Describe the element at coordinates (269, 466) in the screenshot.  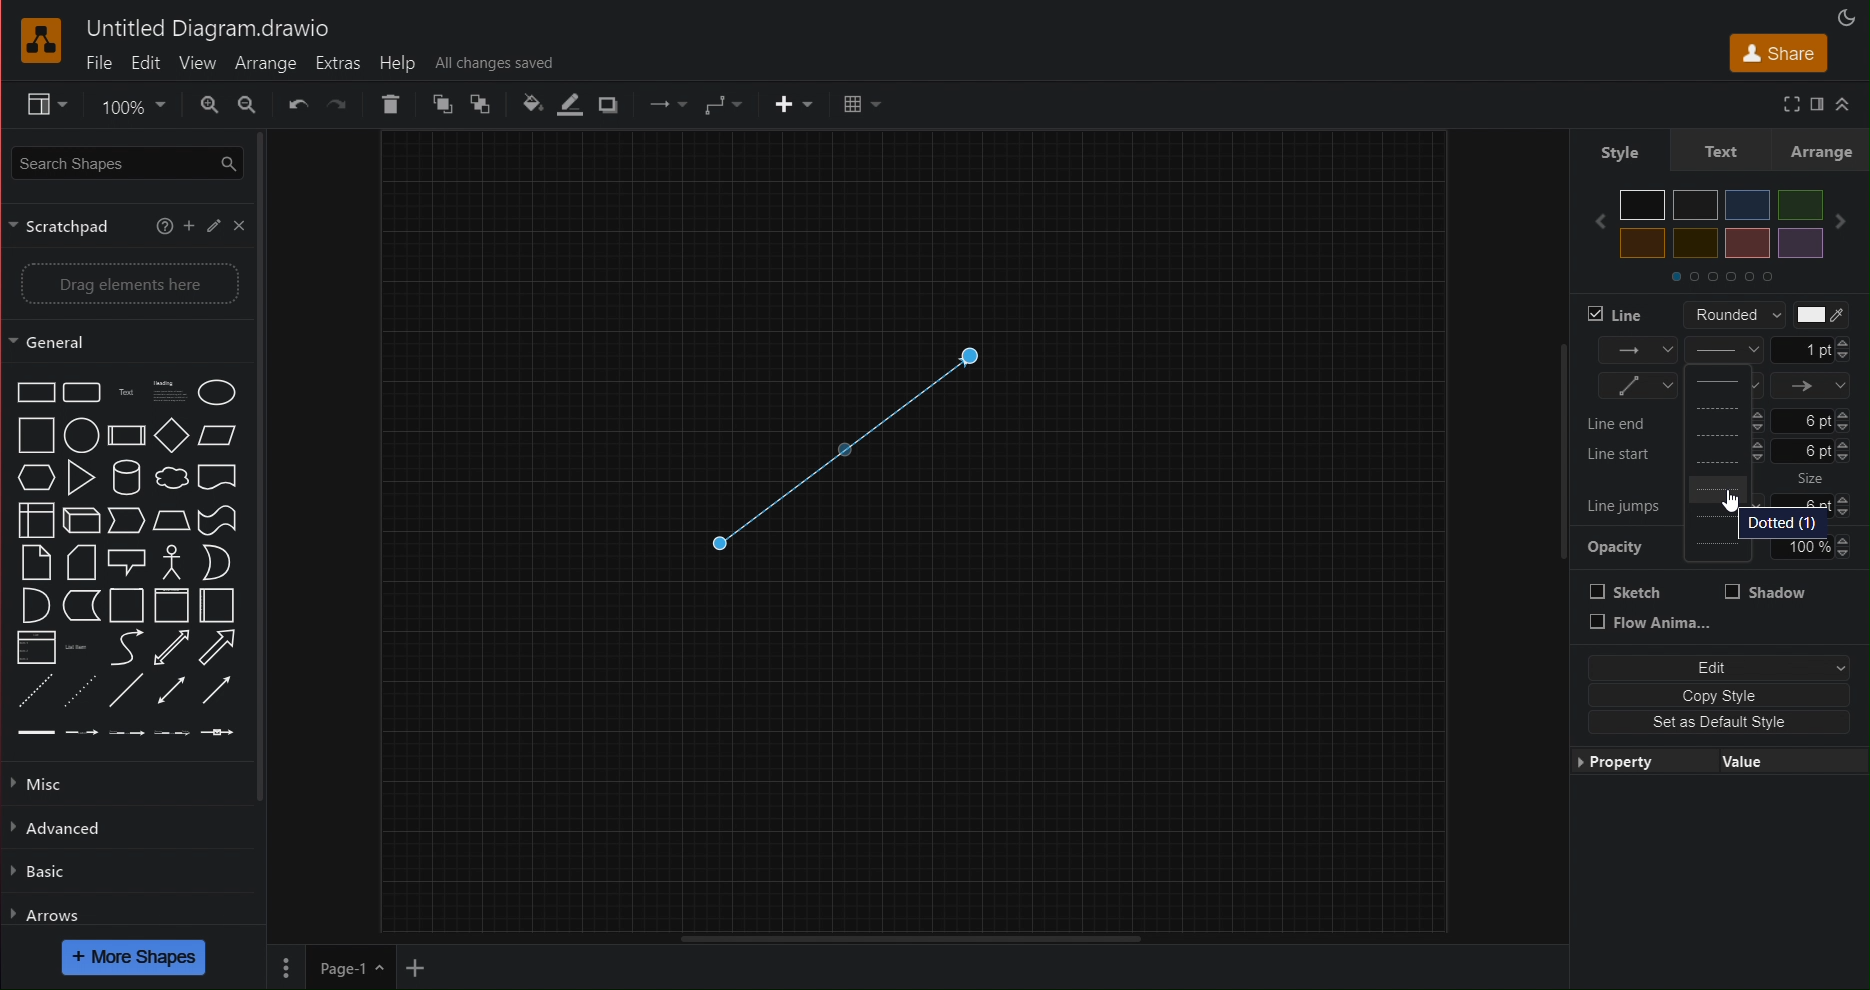
I see `scrollbar` at that location.